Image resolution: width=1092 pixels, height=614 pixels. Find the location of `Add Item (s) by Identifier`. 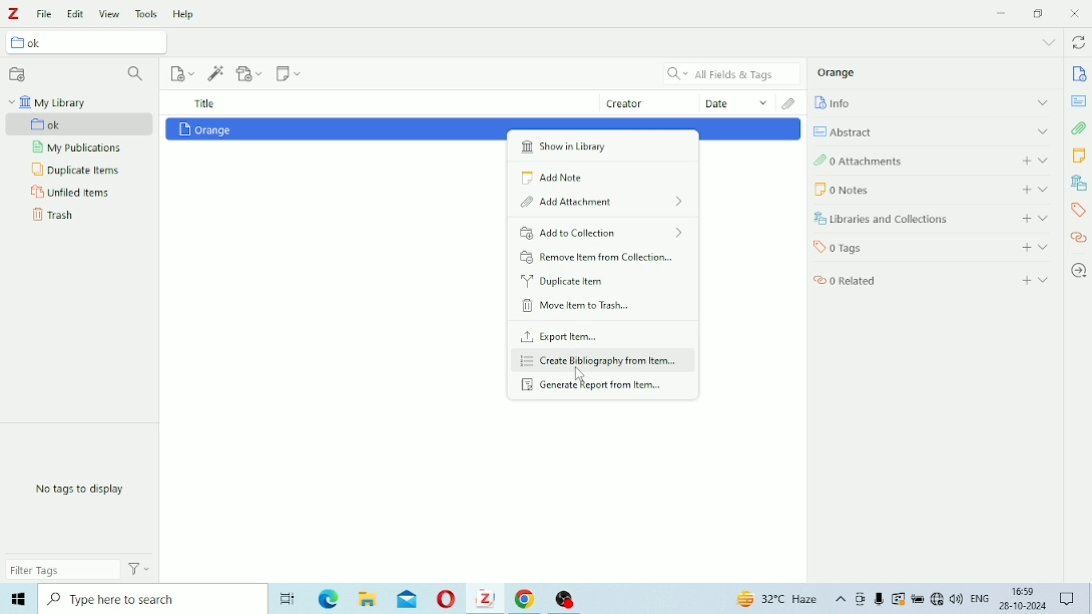

Add Item (s) by Identifier is located at coordinates (217, 73).